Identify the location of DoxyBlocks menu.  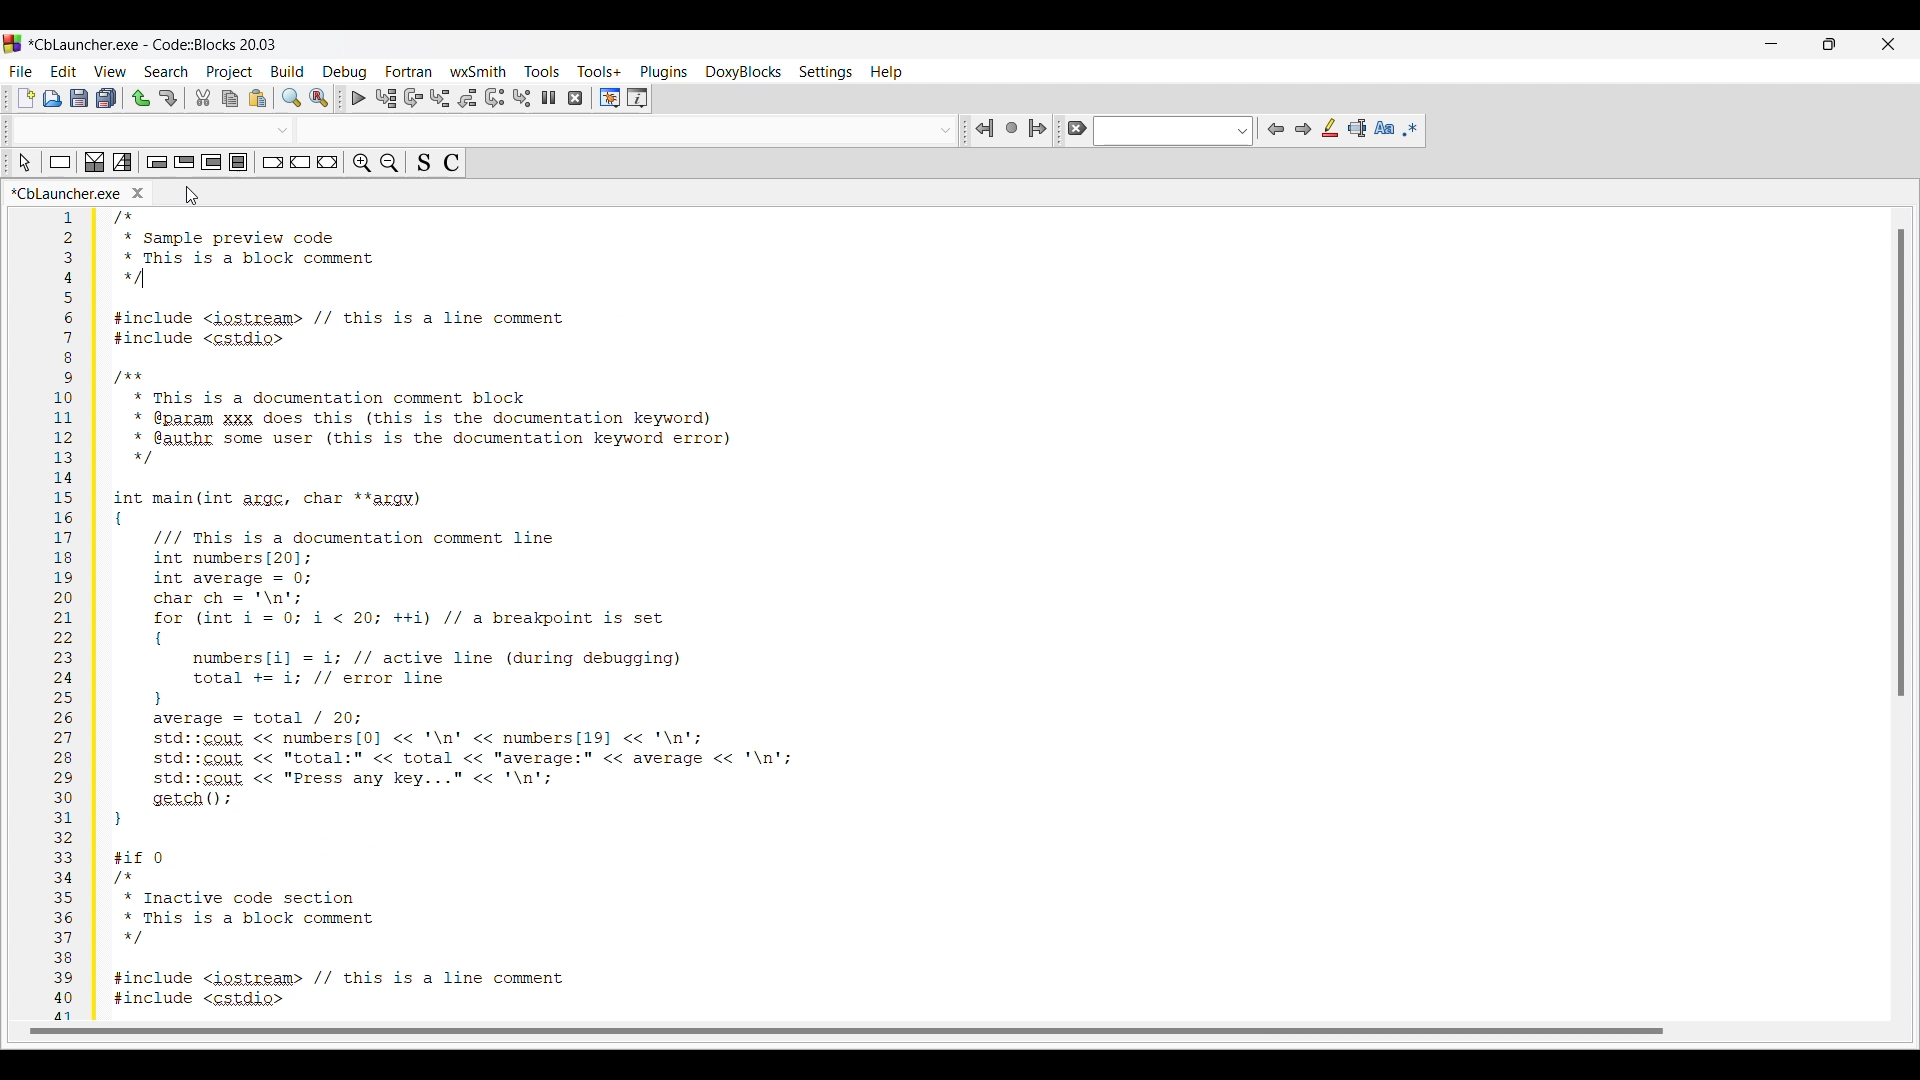
(743, 72).